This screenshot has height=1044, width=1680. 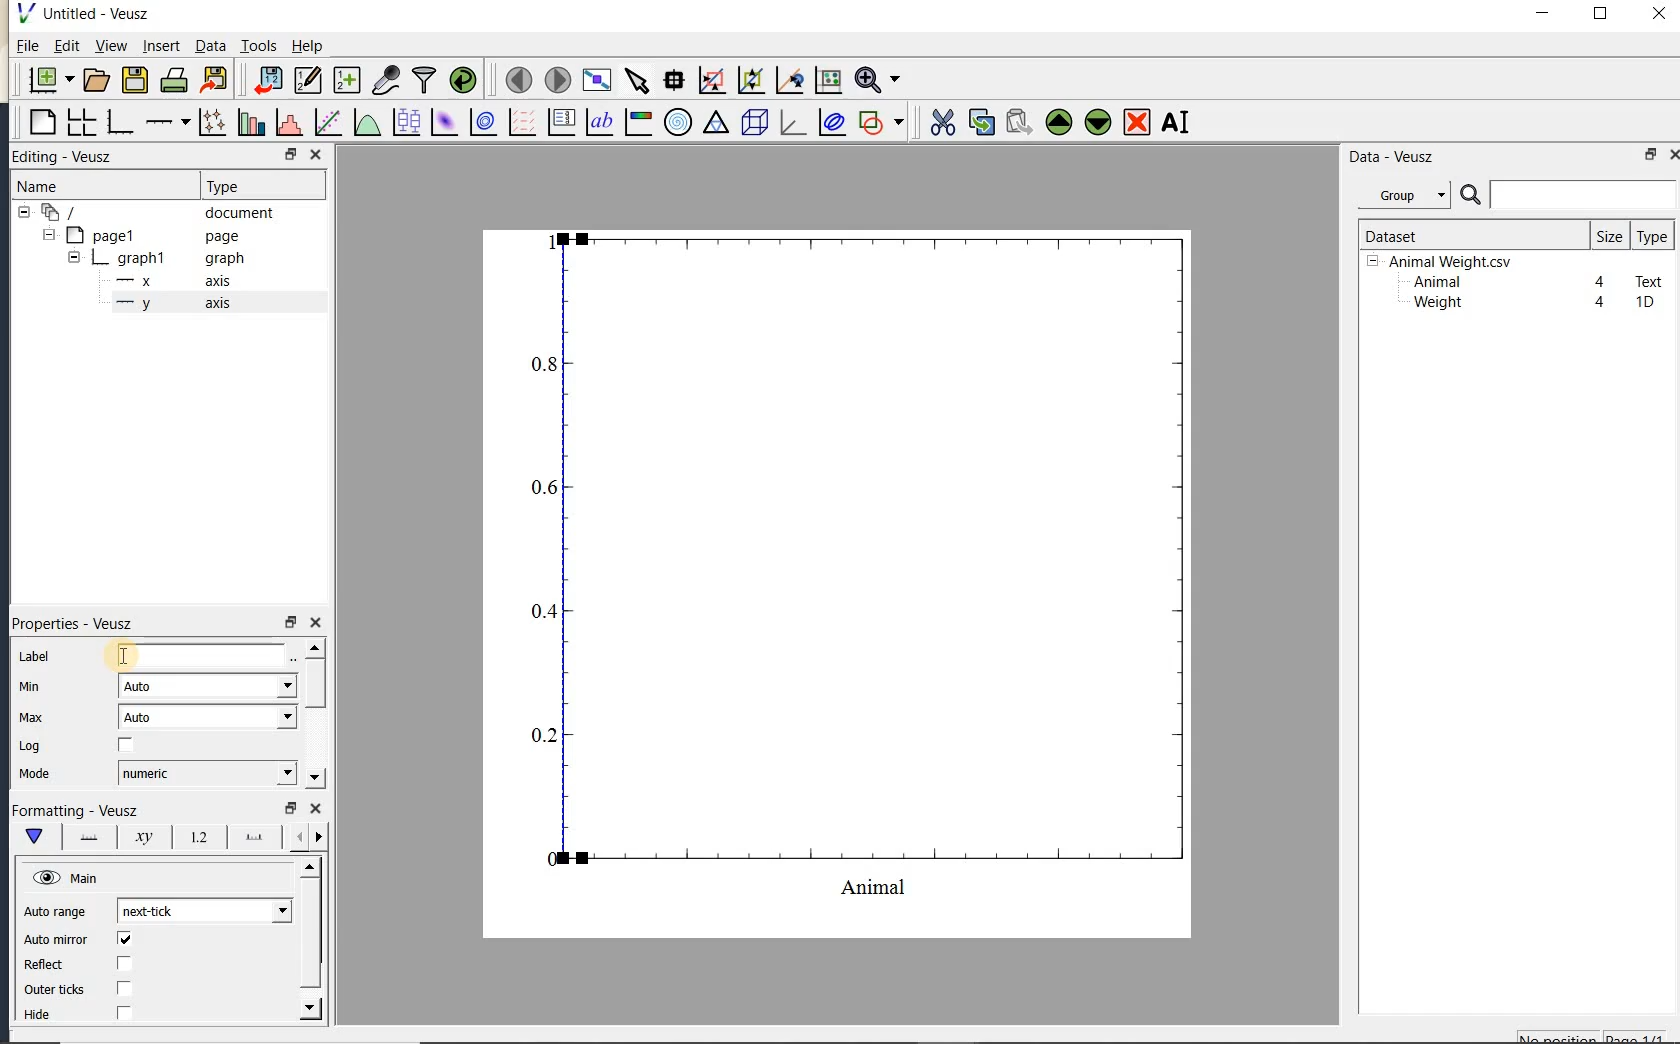 What do you see at coordinates (1601, 303) in the screenshot?
I see `4` at bounding box center [1601, 303].